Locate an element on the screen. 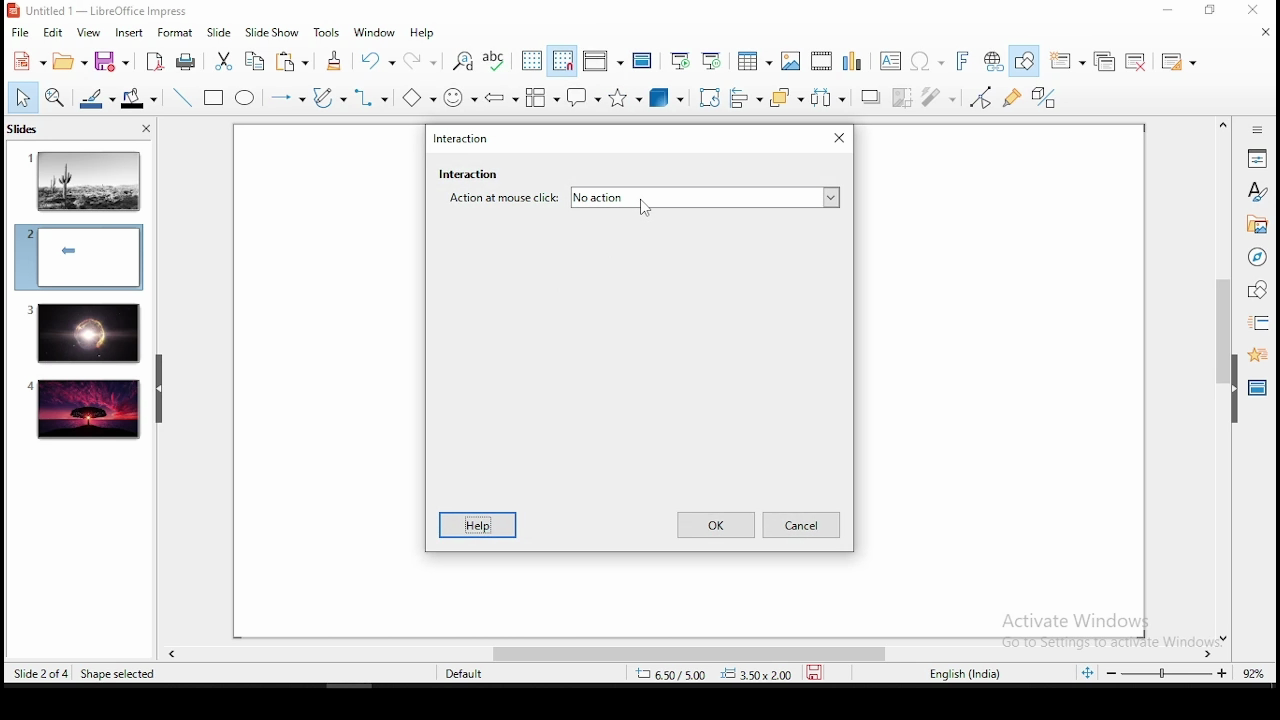 The image size is (1280, 720). show gluepoint functions is located at coordinates (1017, 97).